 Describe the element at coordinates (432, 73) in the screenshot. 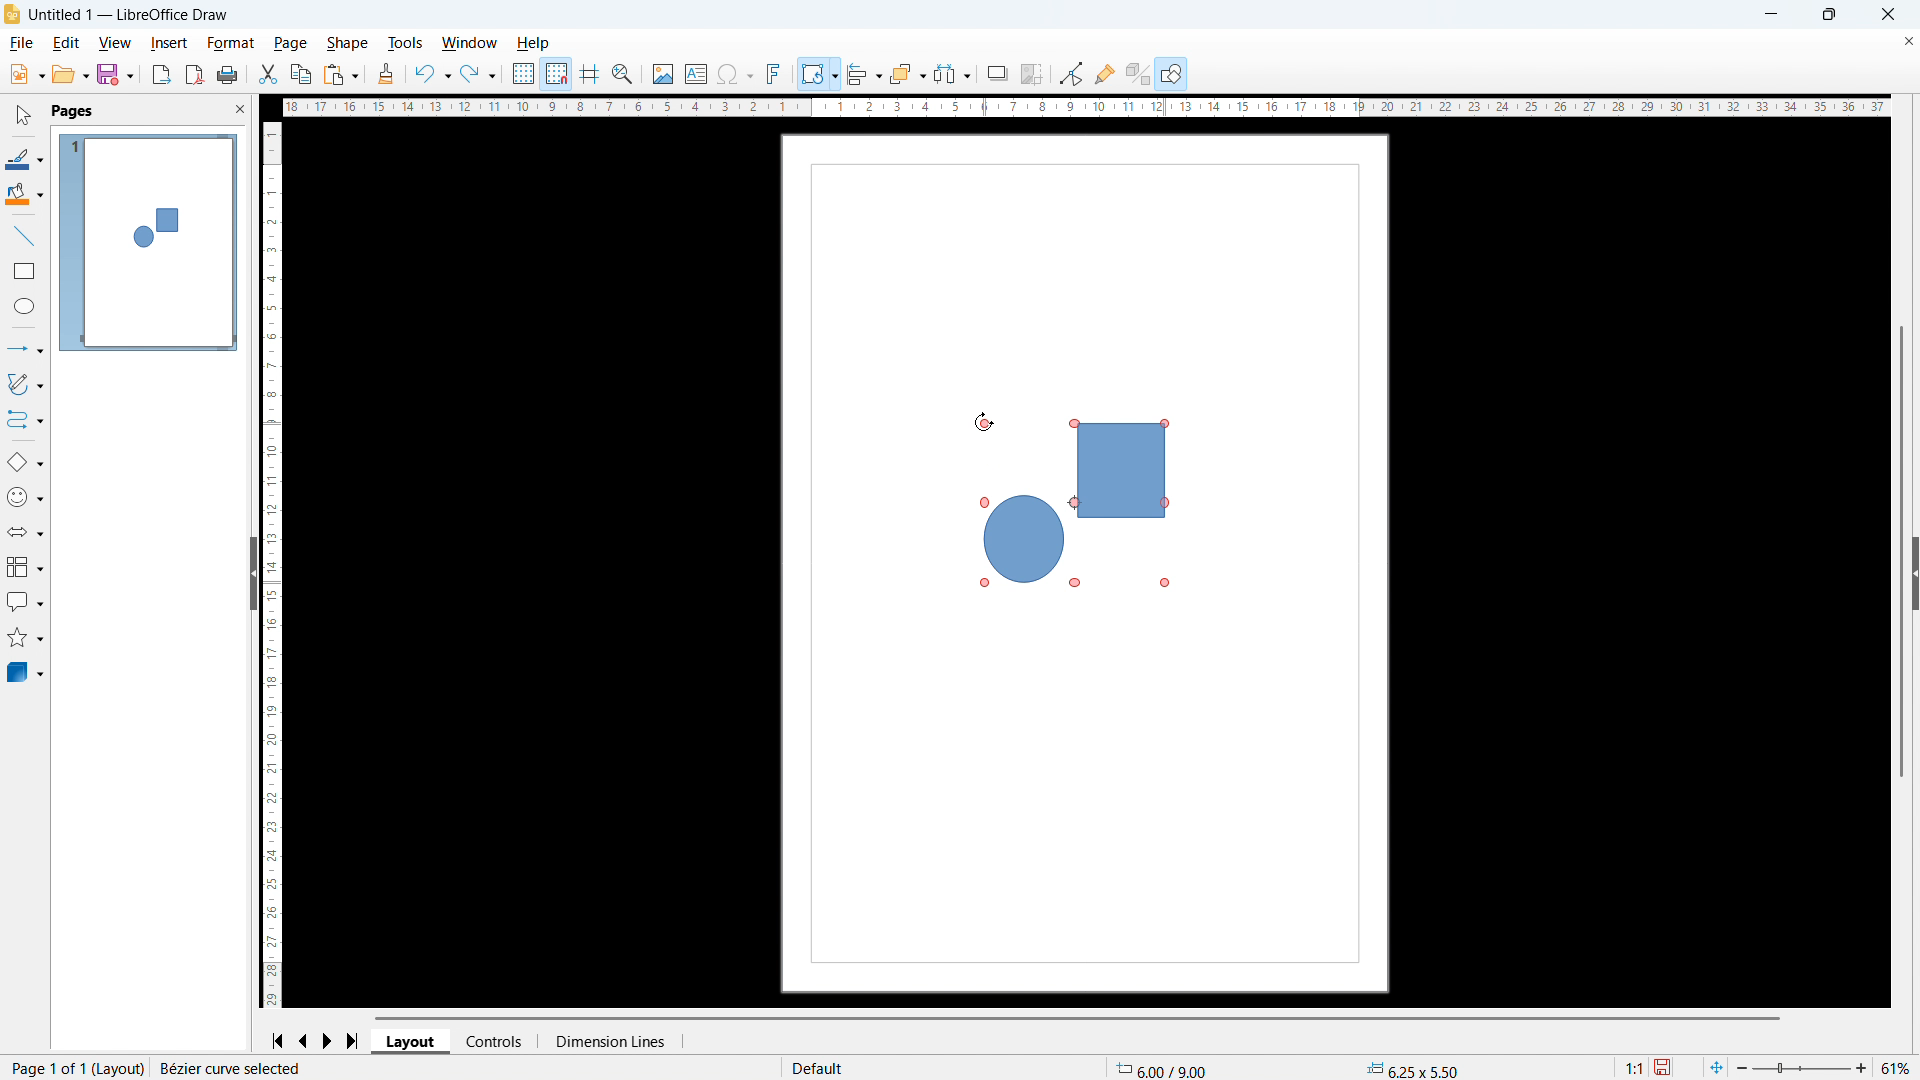

I see `Undo ` at that location.